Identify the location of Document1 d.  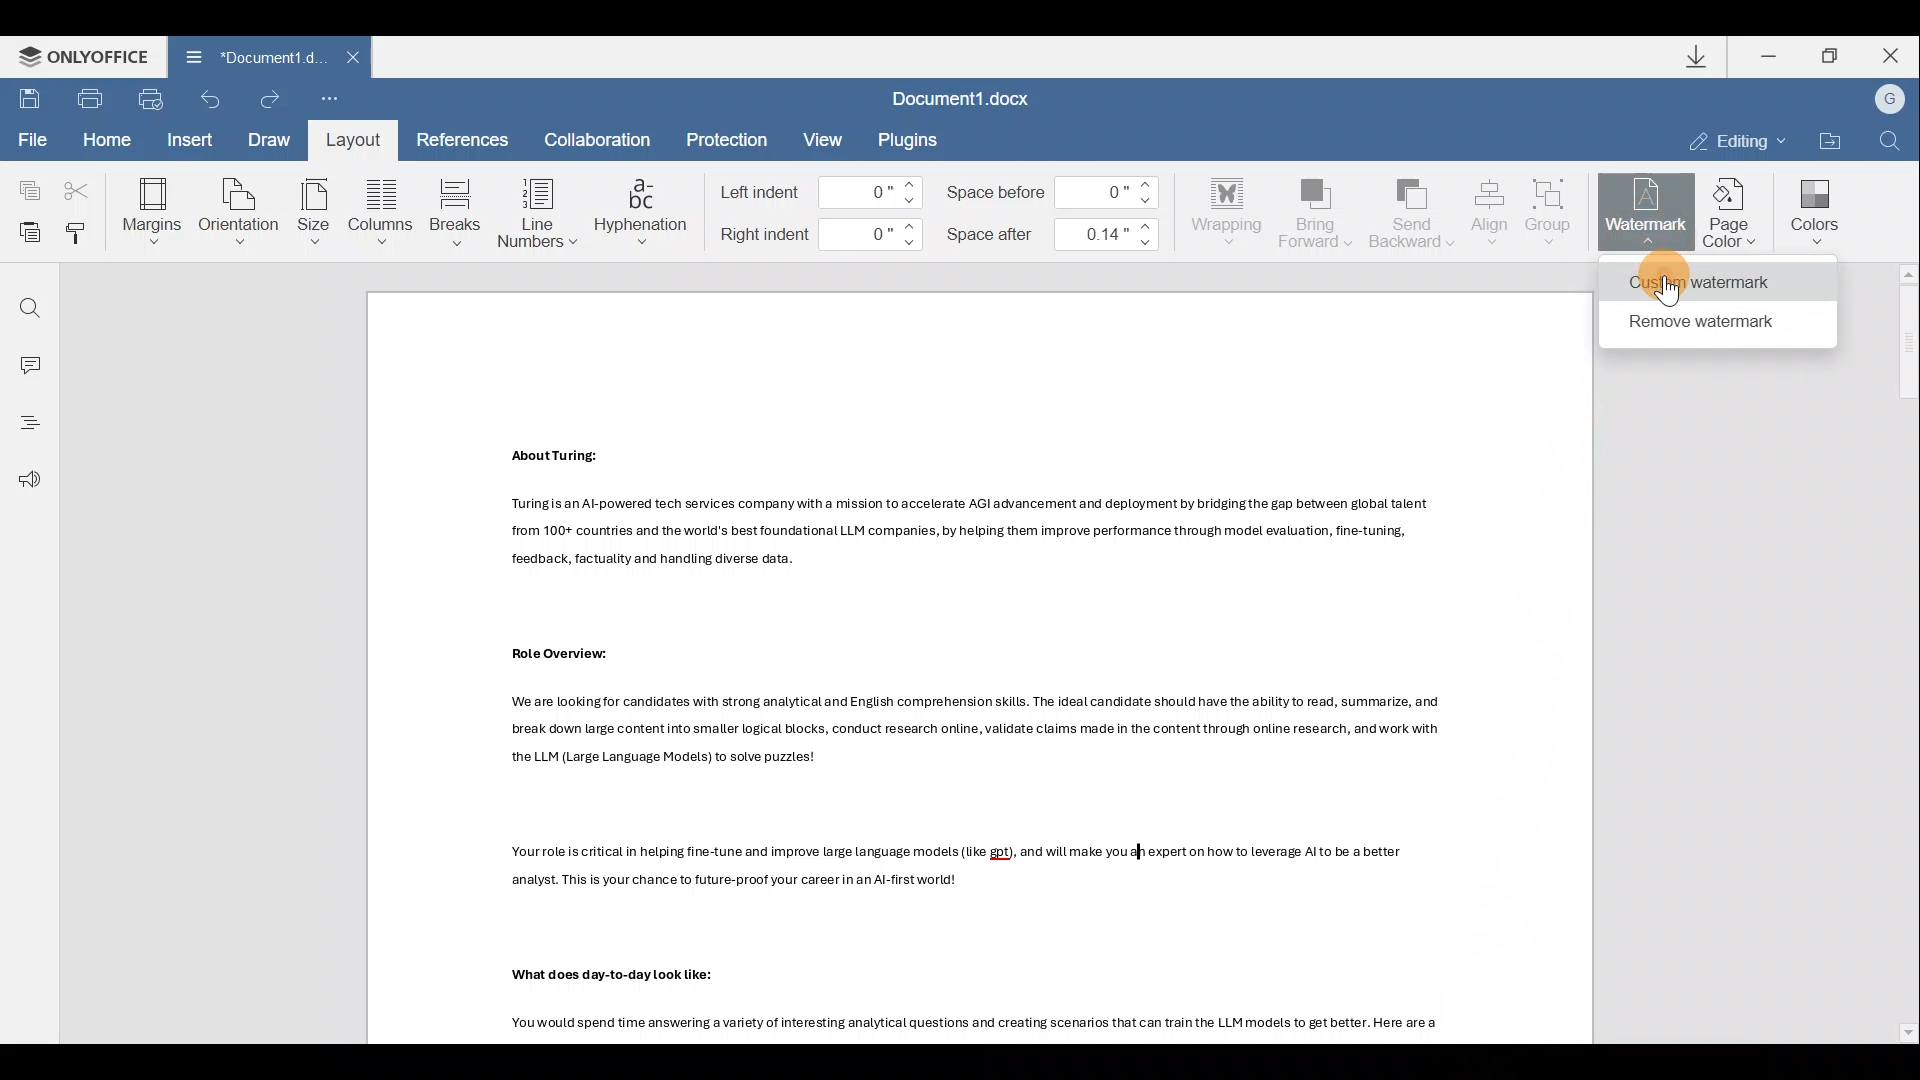
(247, 55).